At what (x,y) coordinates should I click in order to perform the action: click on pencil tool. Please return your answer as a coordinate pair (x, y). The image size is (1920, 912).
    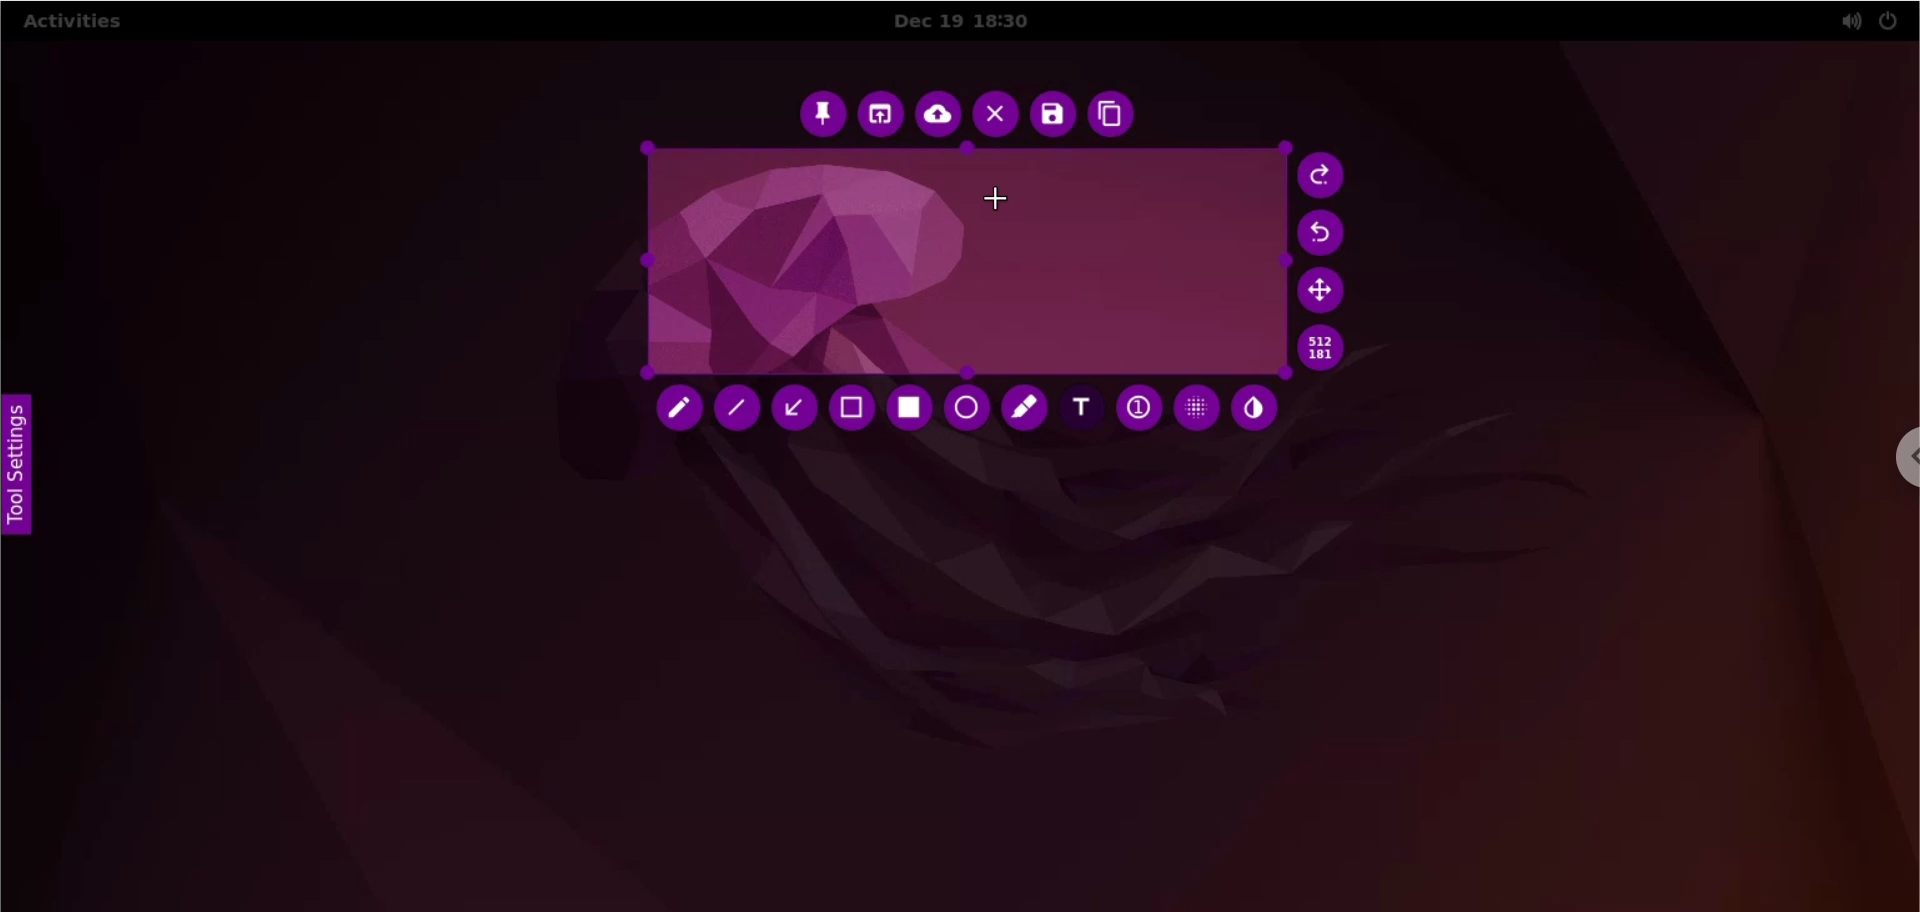
    Looking at the image, I should click on (680, 411).